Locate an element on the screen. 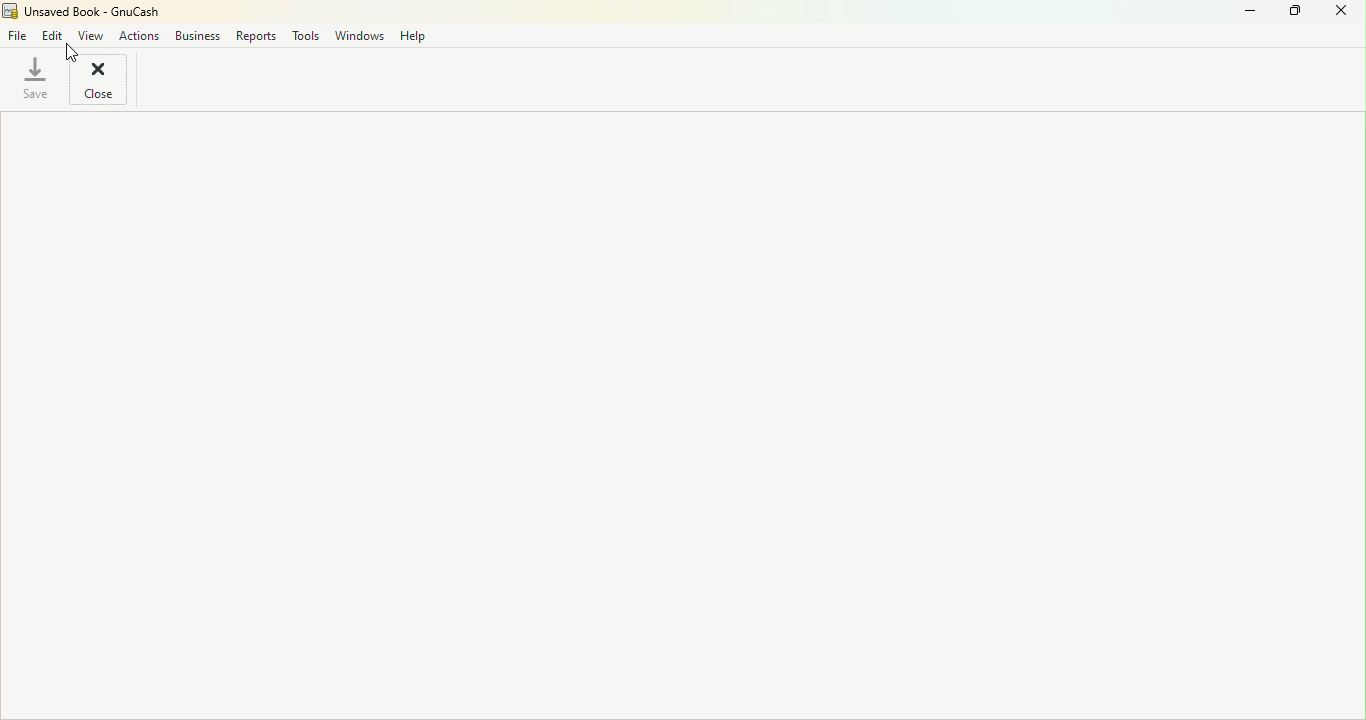 The height and width of the screenshot is (720, 1366). View is located at coordinates (93, 35).